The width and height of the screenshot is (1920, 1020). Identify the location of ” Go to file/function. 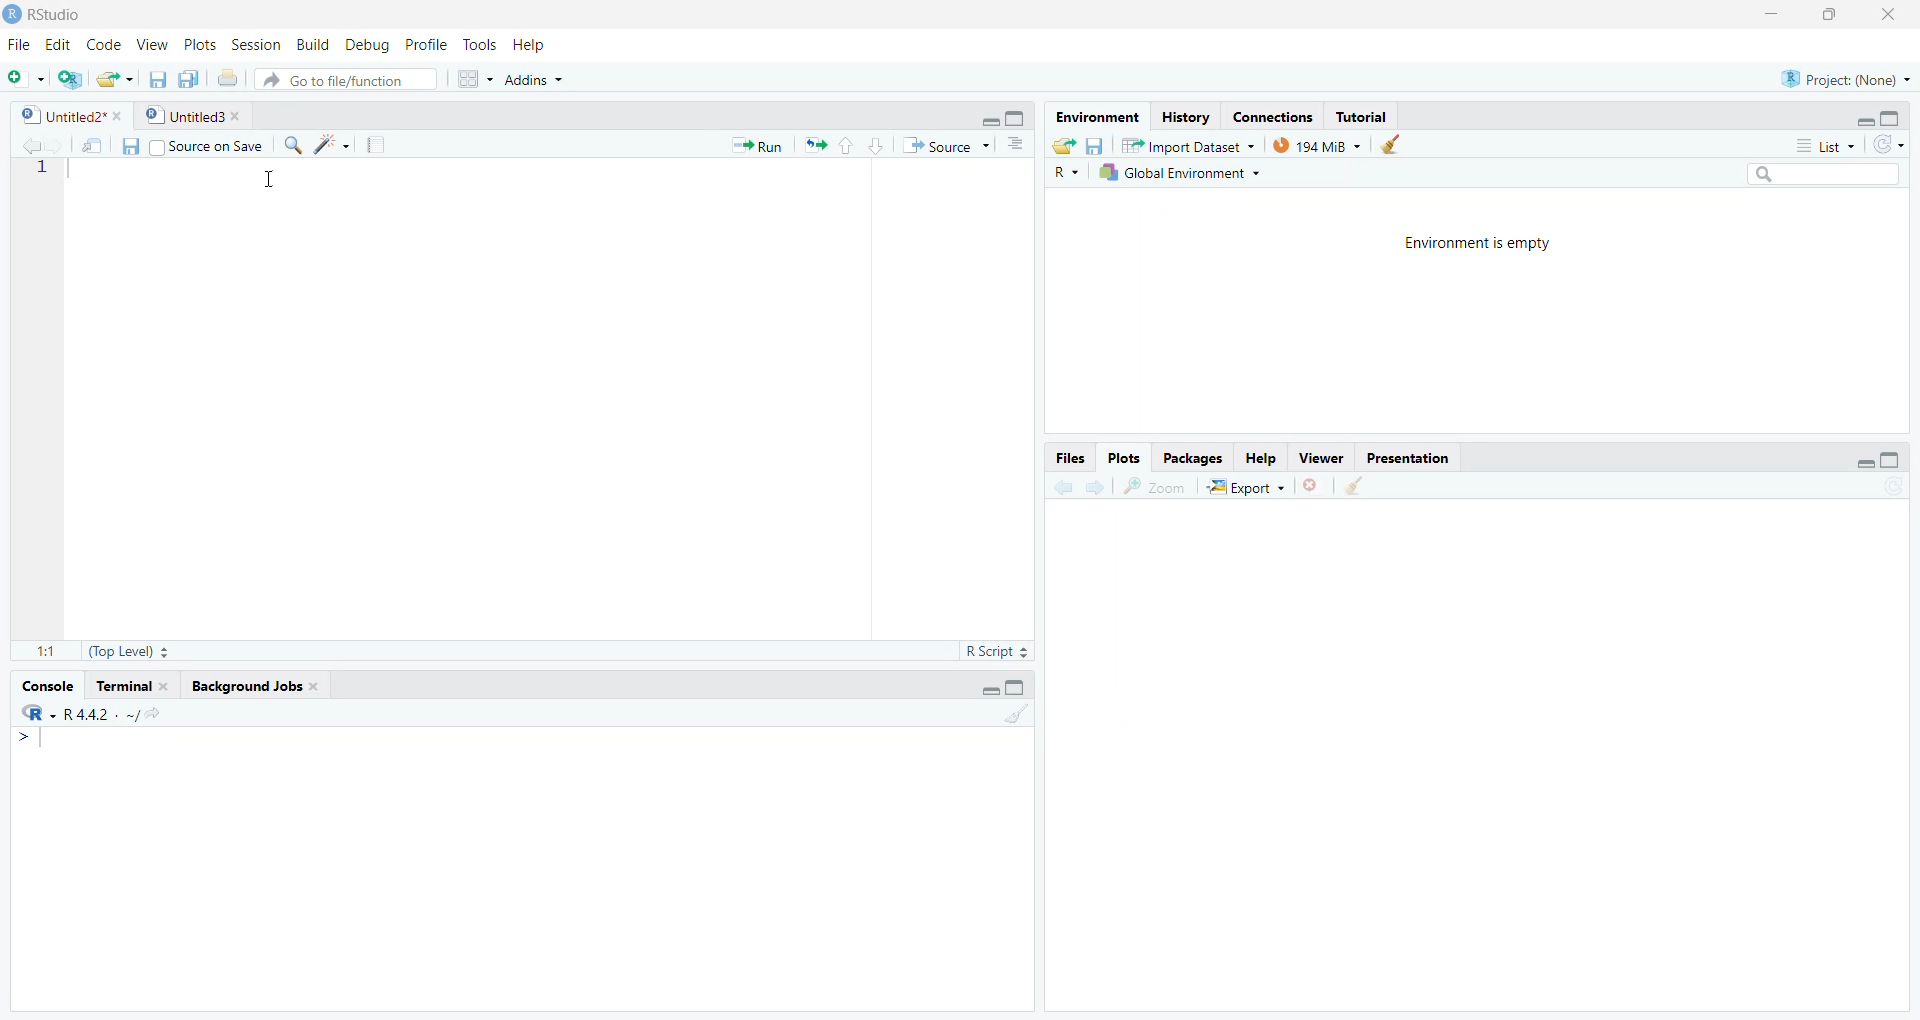
(350, 79).